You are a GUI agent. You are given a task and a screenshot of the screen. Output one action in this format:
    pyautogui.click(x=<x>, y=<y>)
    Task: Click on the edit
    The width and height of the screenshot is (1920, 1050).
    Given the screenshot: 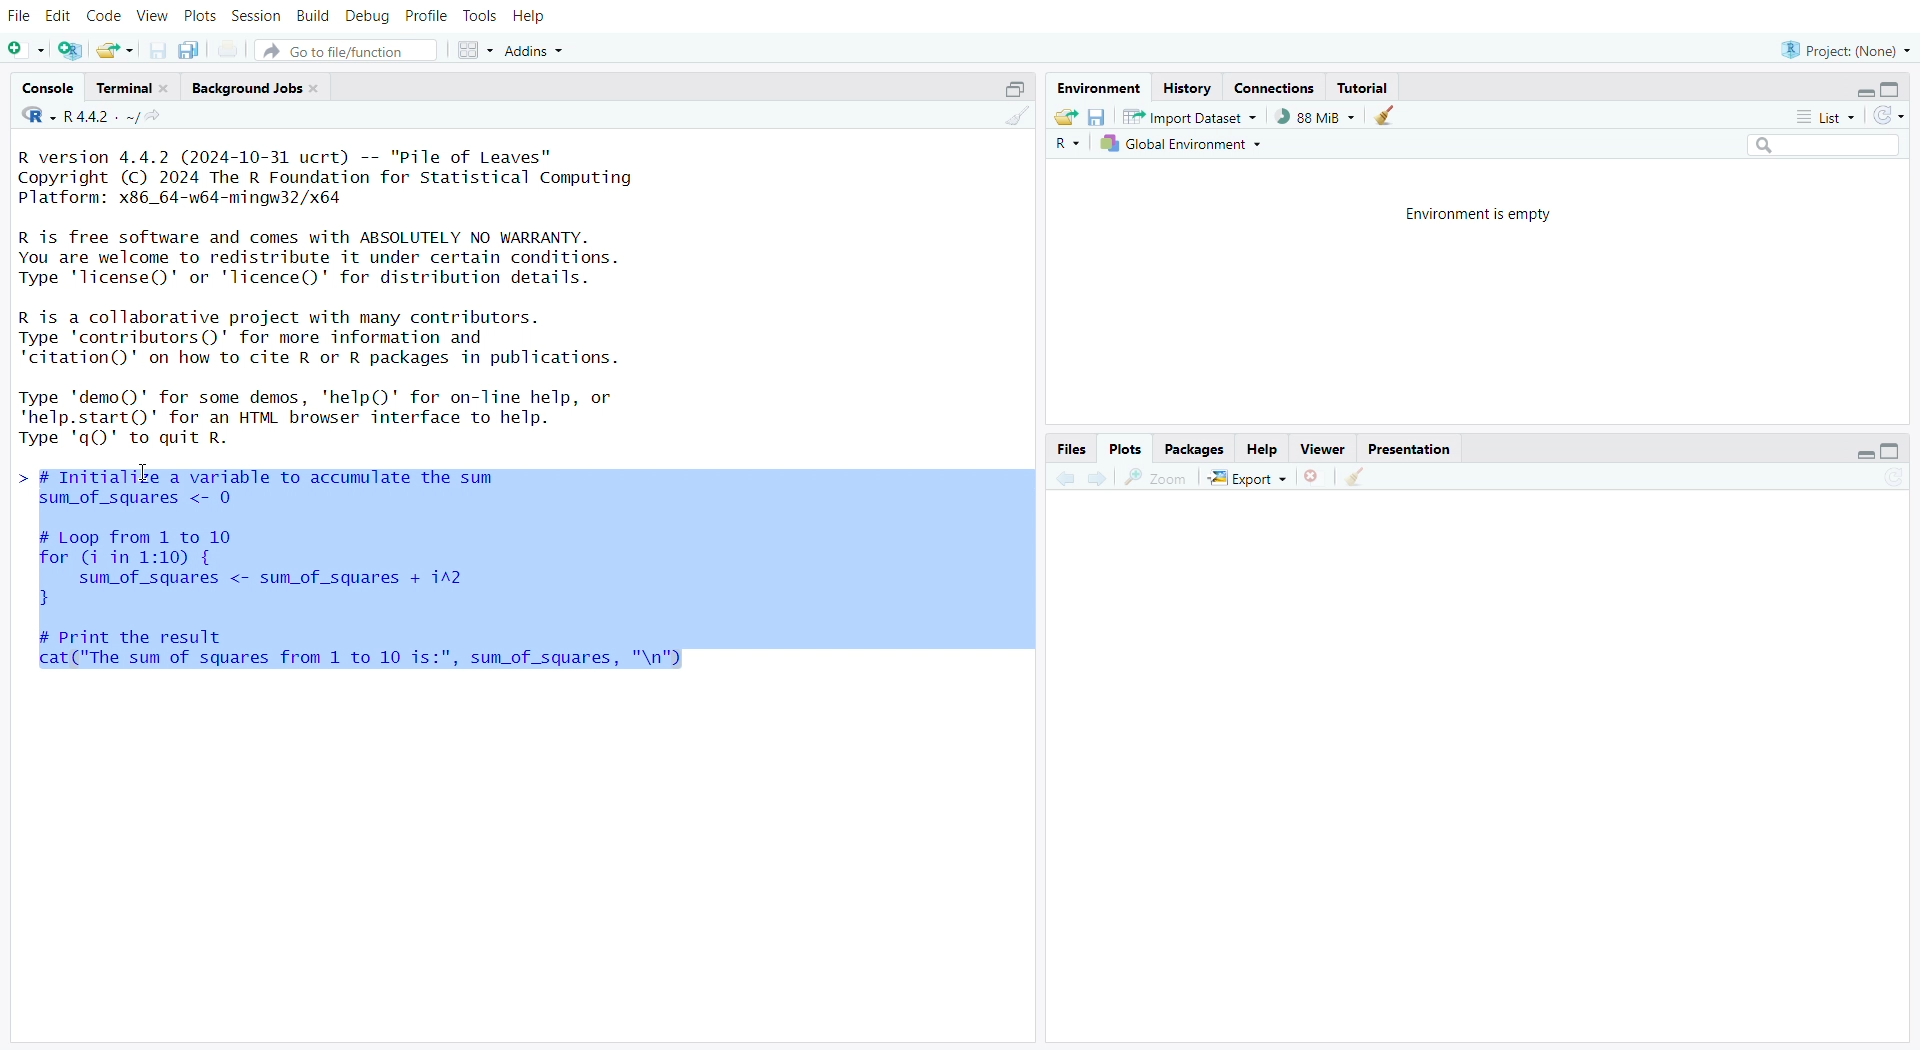 What is the action you would take?
    pyautogui.click(x=59, y=15)
    